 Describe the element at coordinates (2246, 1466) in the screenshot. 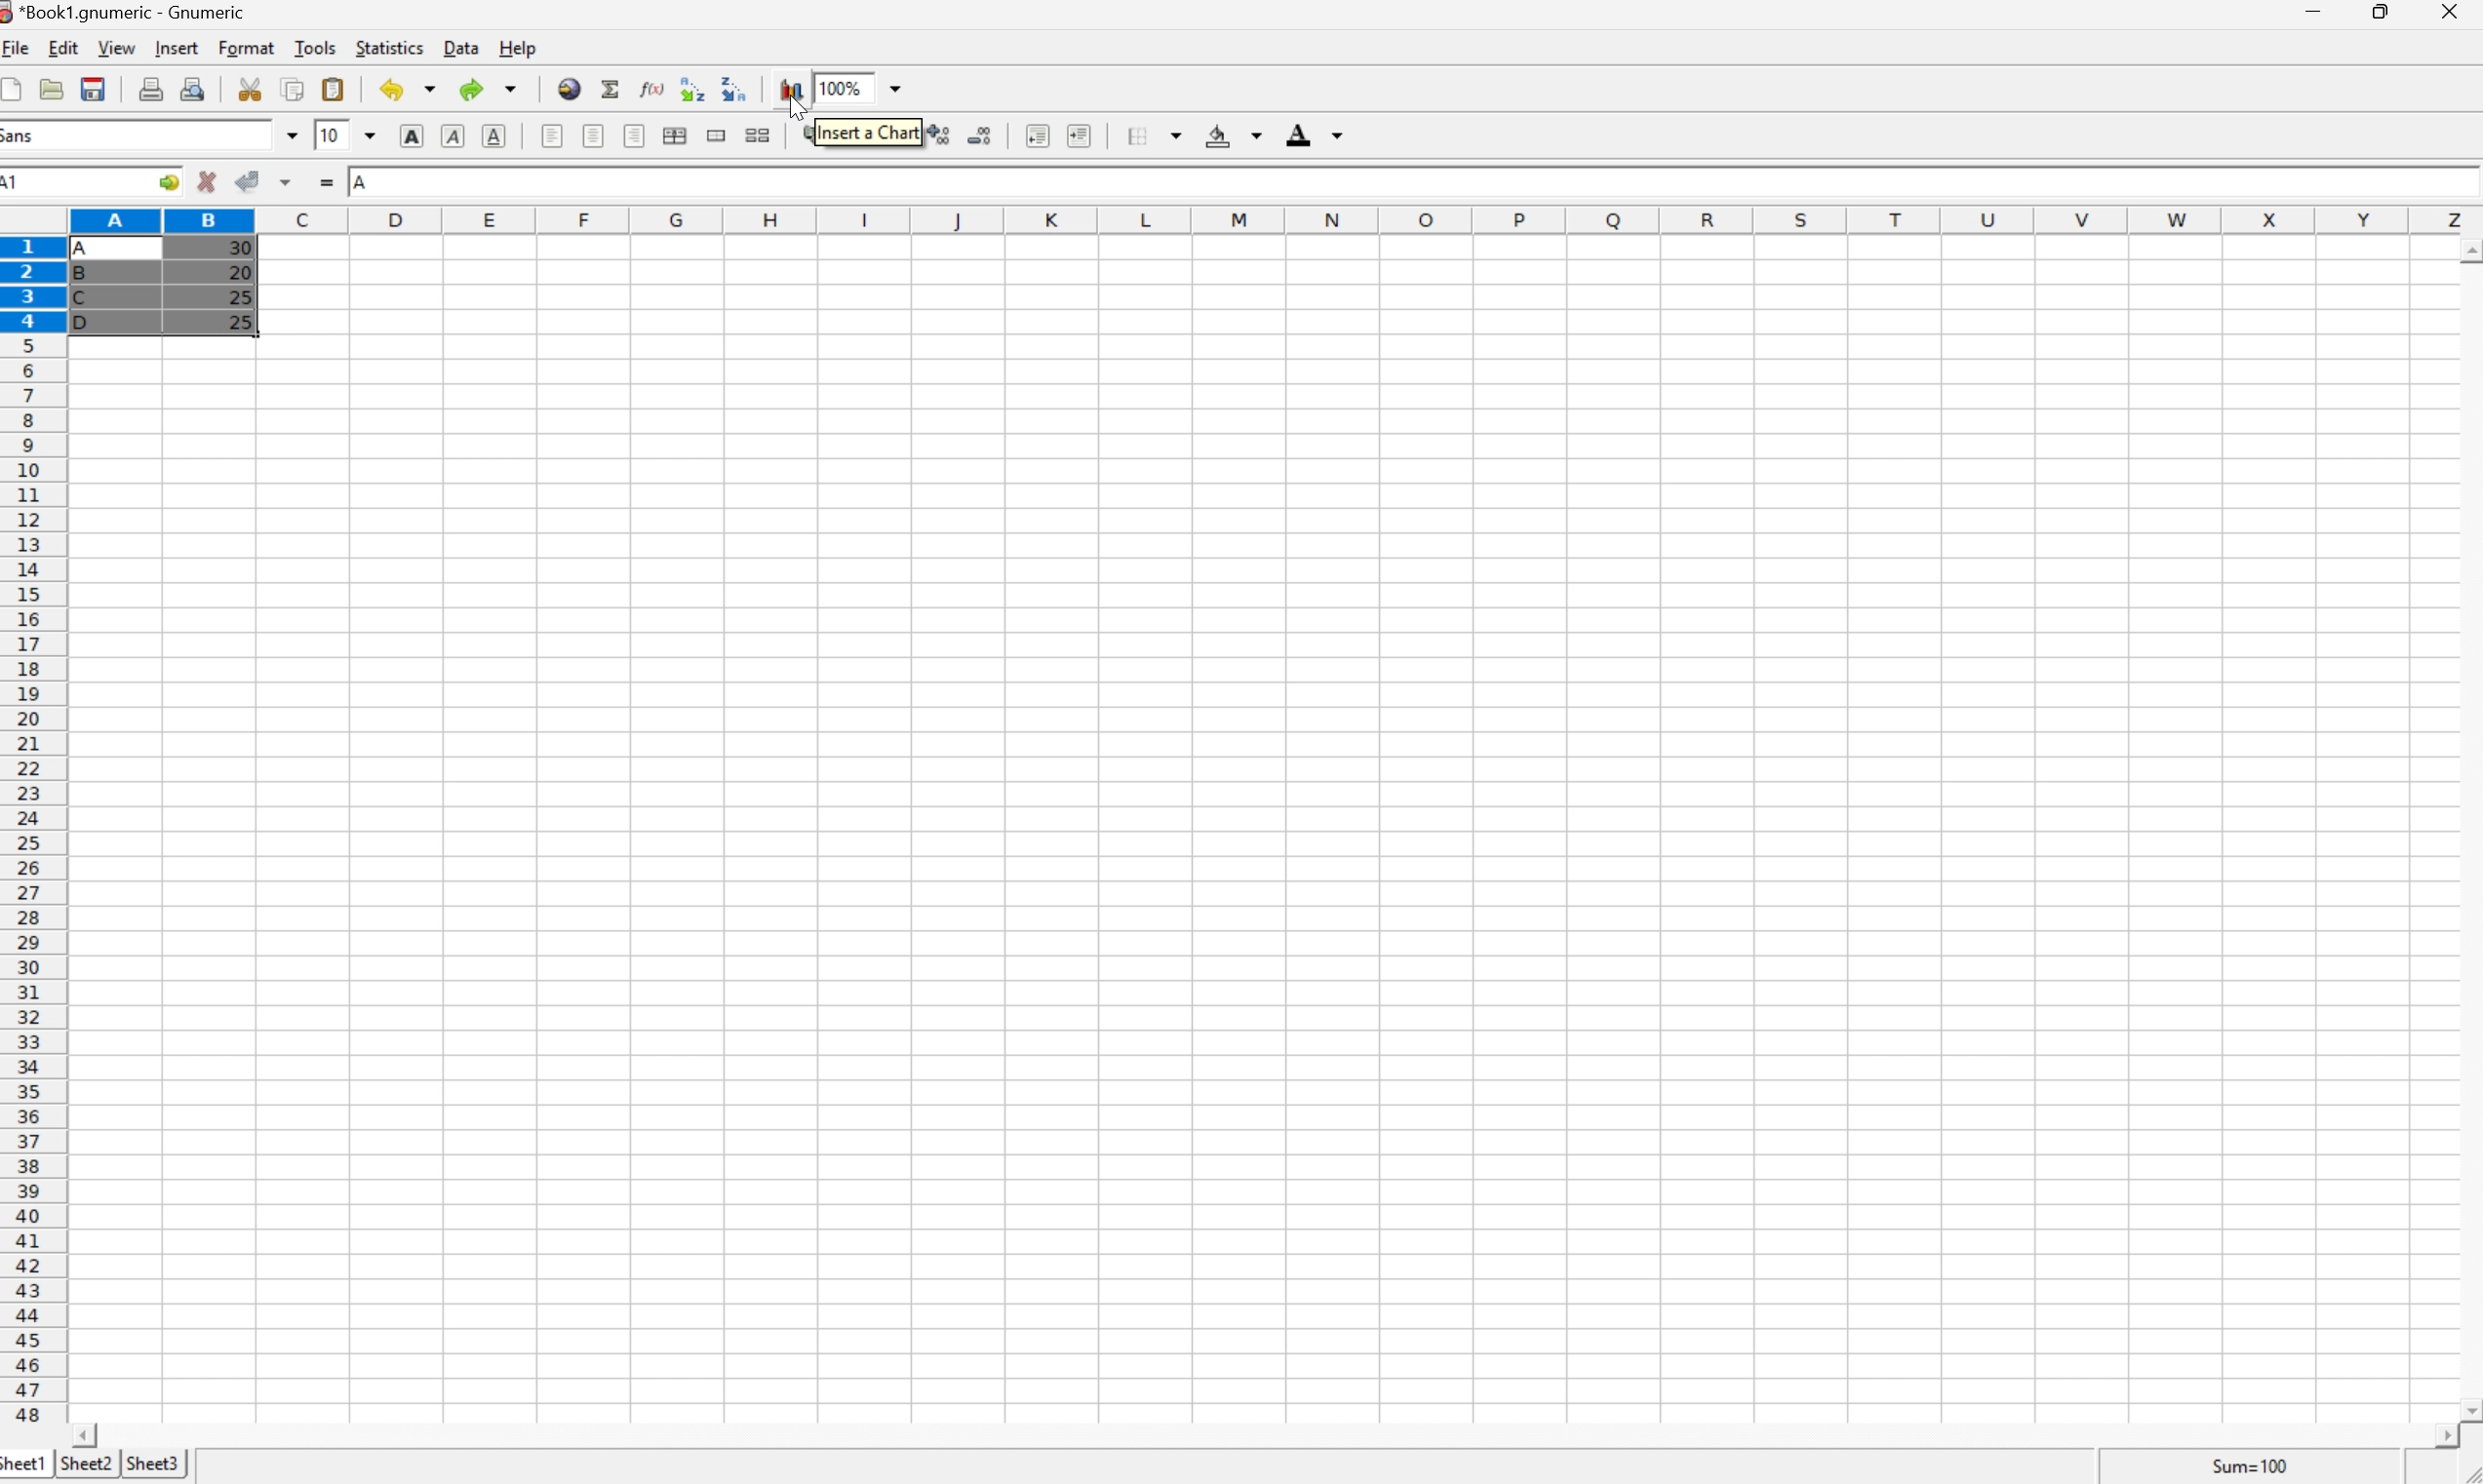

I see `Sum = 0` at that location.